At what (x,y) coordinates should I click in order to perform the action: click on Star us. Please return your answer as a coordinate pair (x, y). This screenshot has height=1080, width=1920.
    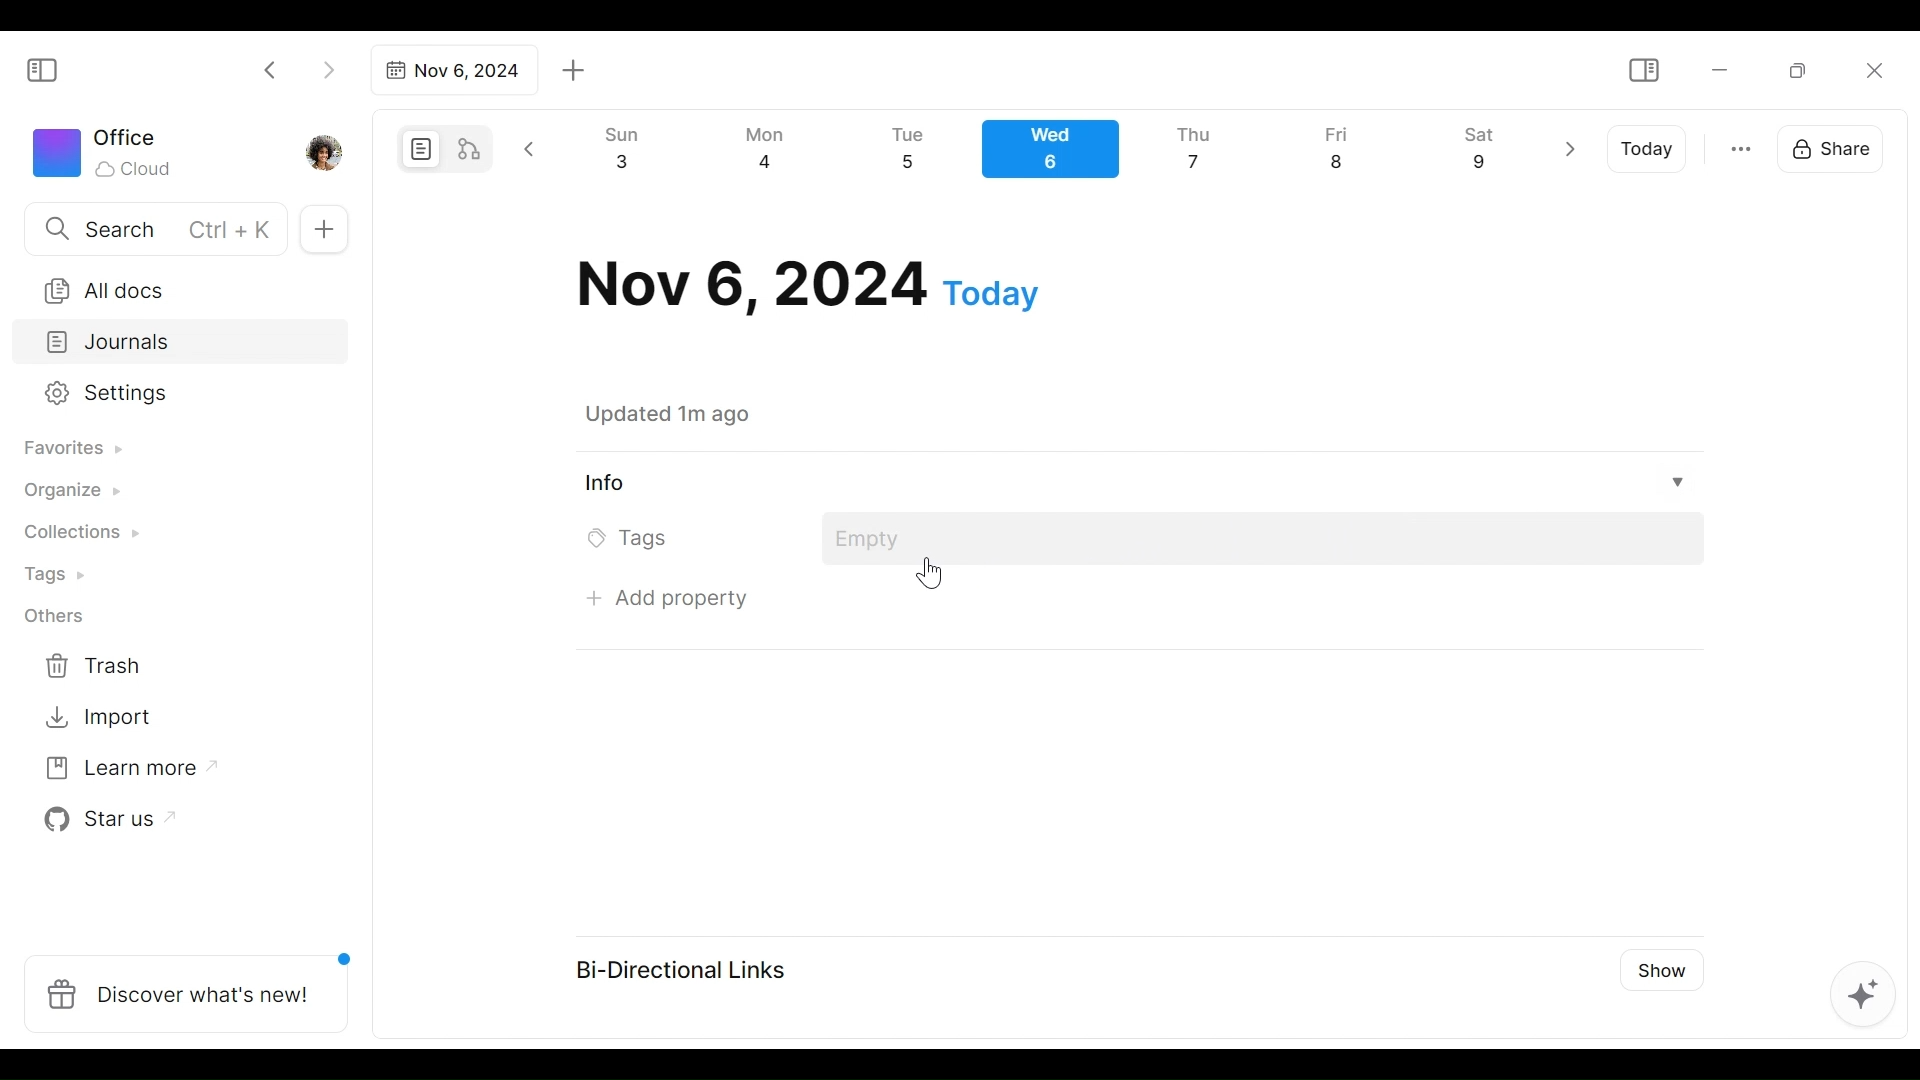
    Looking at the image, I should click on (104, 820).